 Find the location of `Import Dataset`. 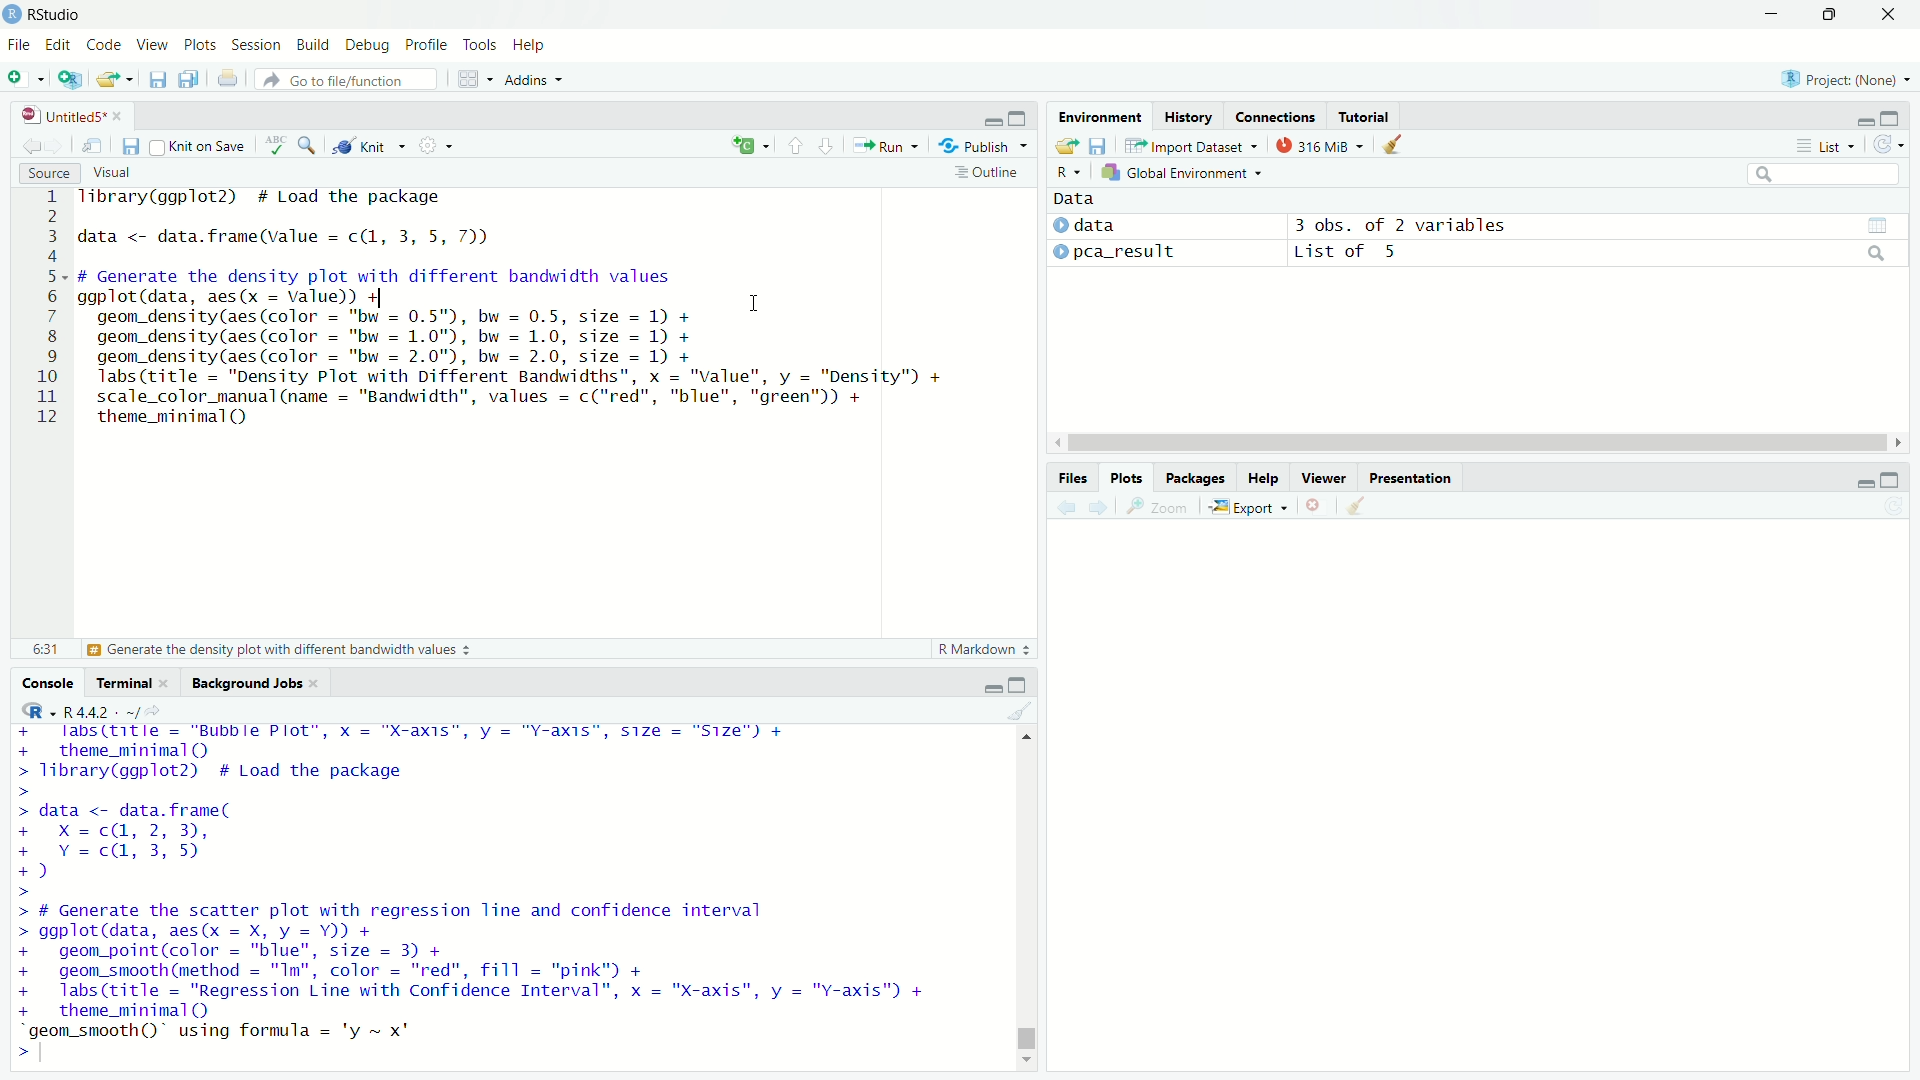

Import Dataset is located at coordinates (1193, 145).